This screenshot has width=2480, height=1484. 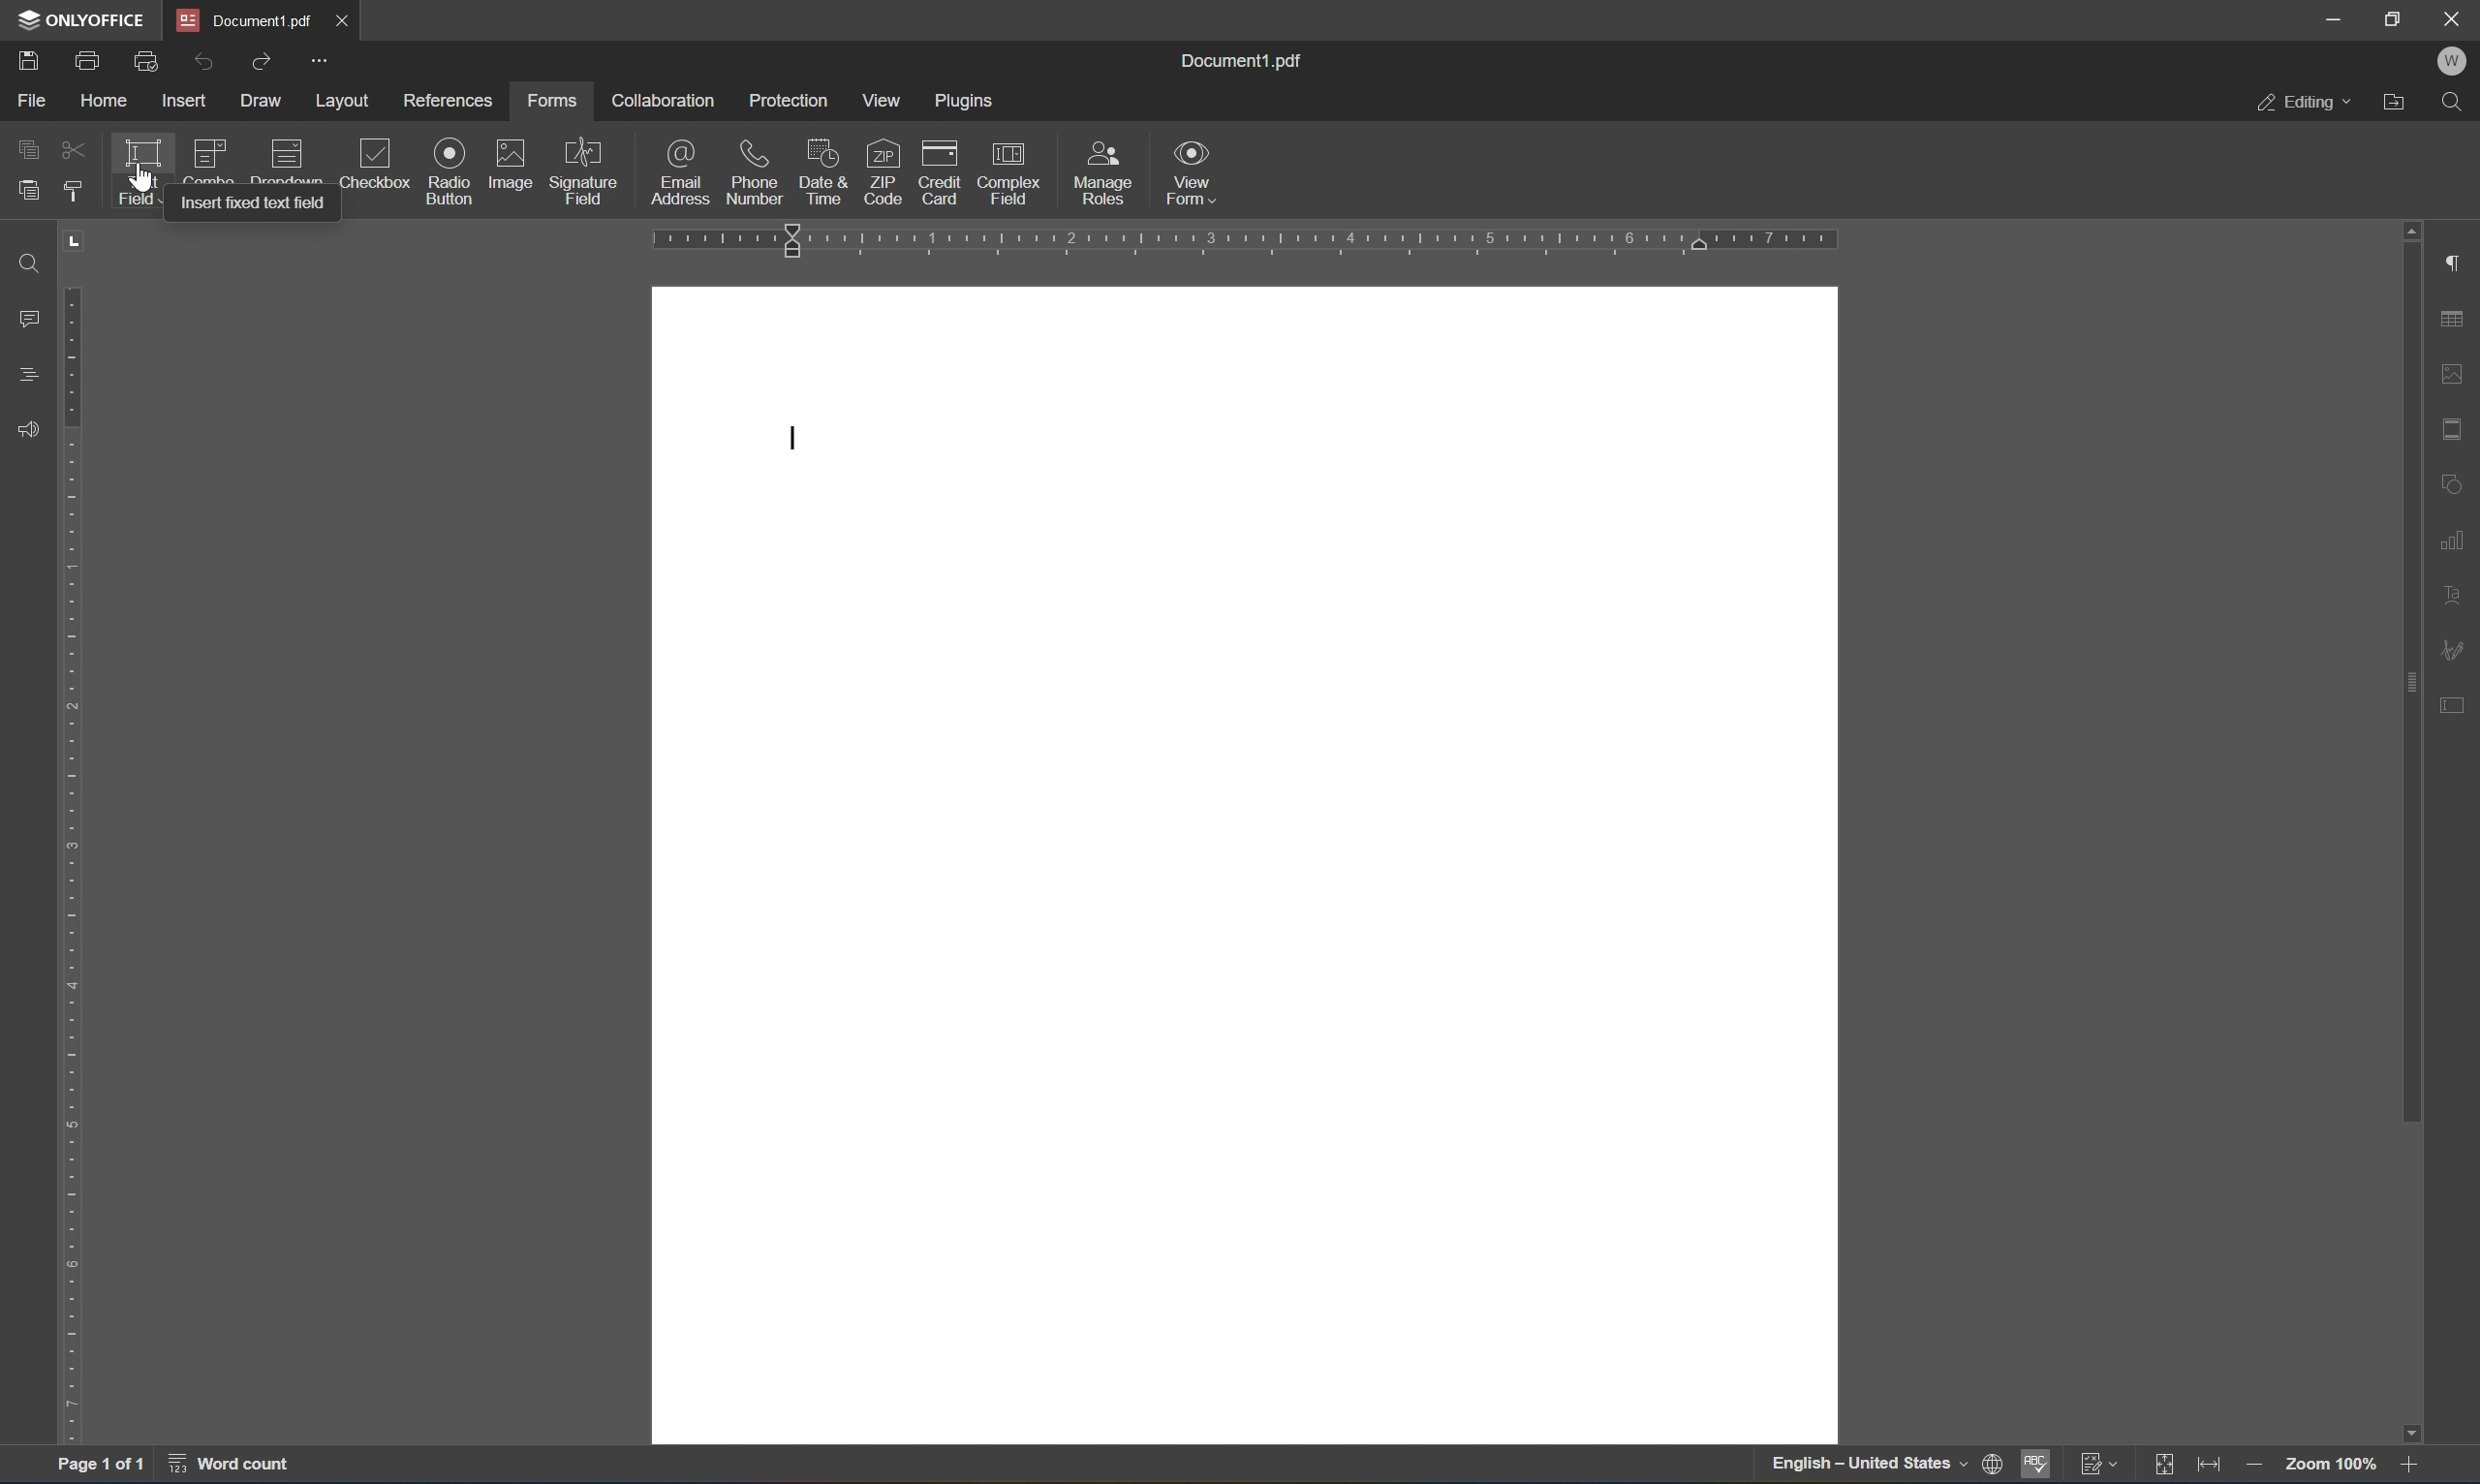 What do you see at coordinates (143, 60) in the screenshot?
I see `quick print` at bounding box center [143, 60].